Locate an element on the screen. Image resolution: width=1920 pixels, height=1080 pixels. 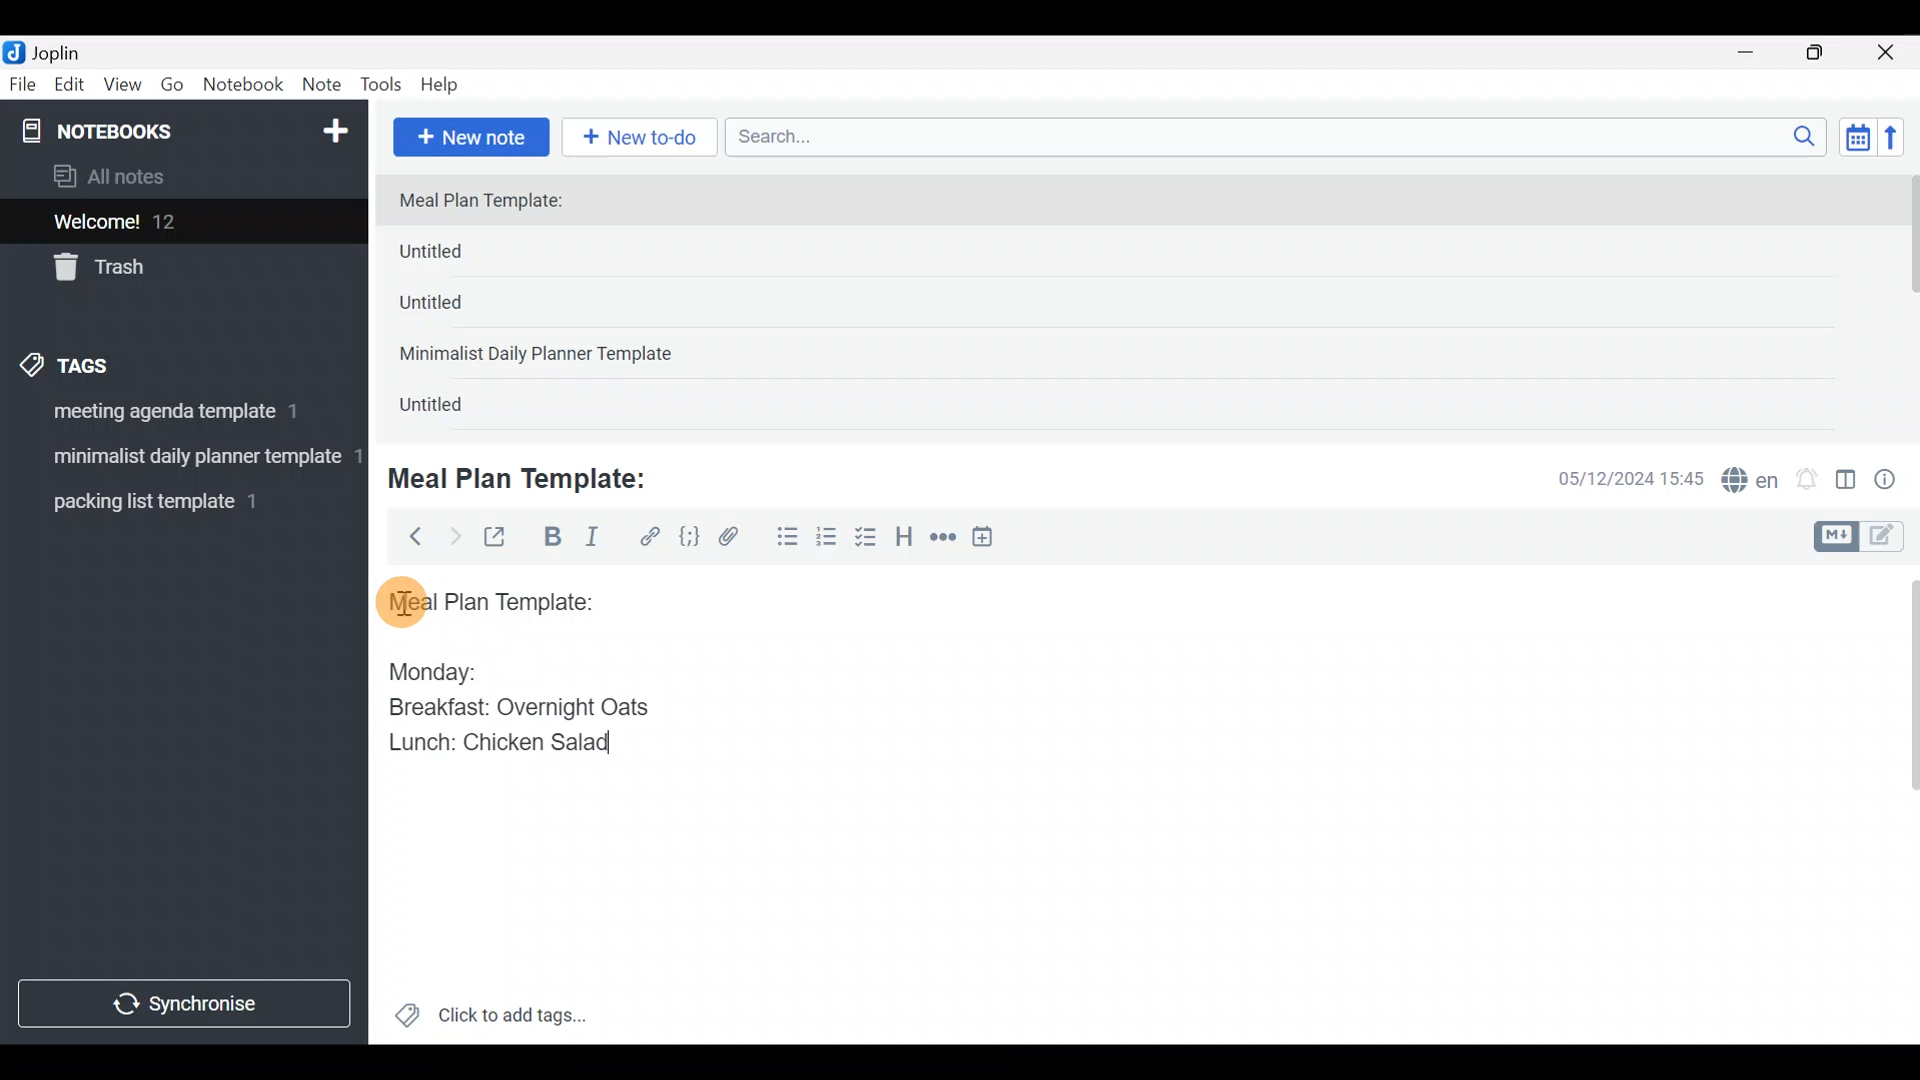
Monday: is located at coordinates (419, 669).